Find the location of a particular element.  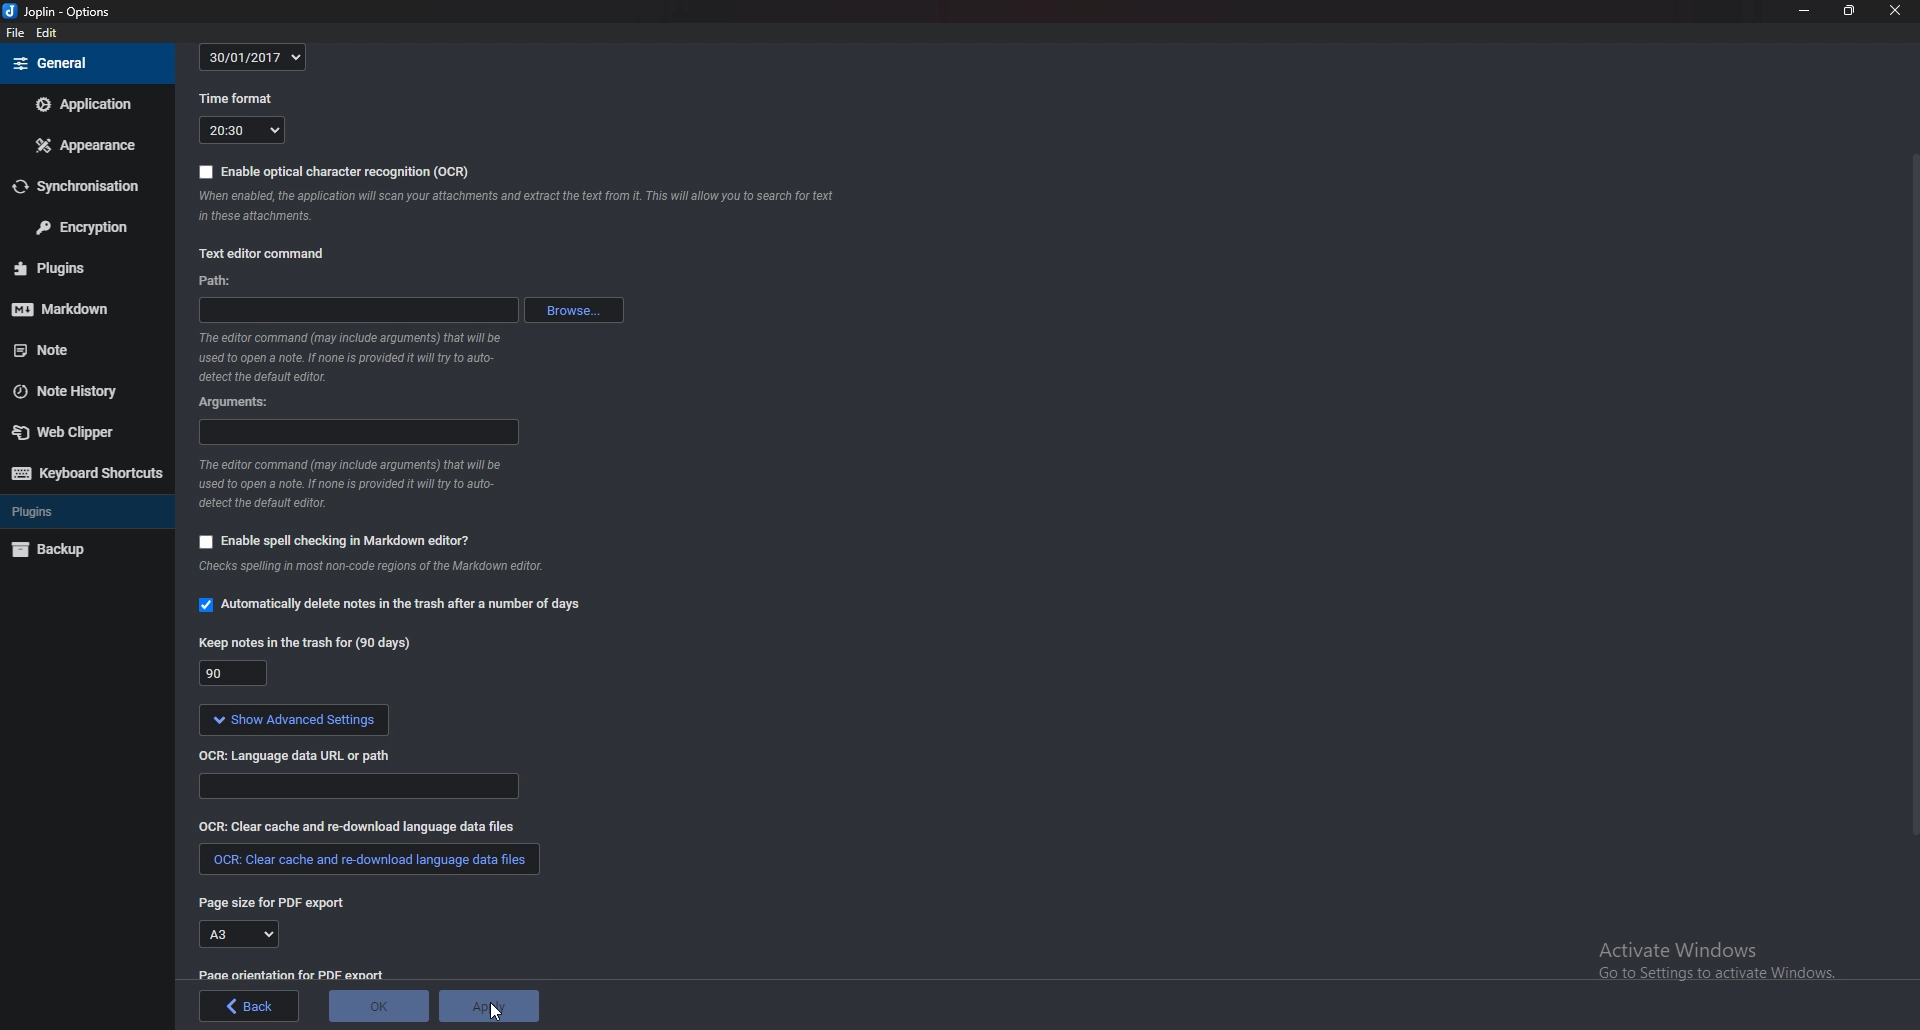

20:30 is located at coordinates (241, 132).